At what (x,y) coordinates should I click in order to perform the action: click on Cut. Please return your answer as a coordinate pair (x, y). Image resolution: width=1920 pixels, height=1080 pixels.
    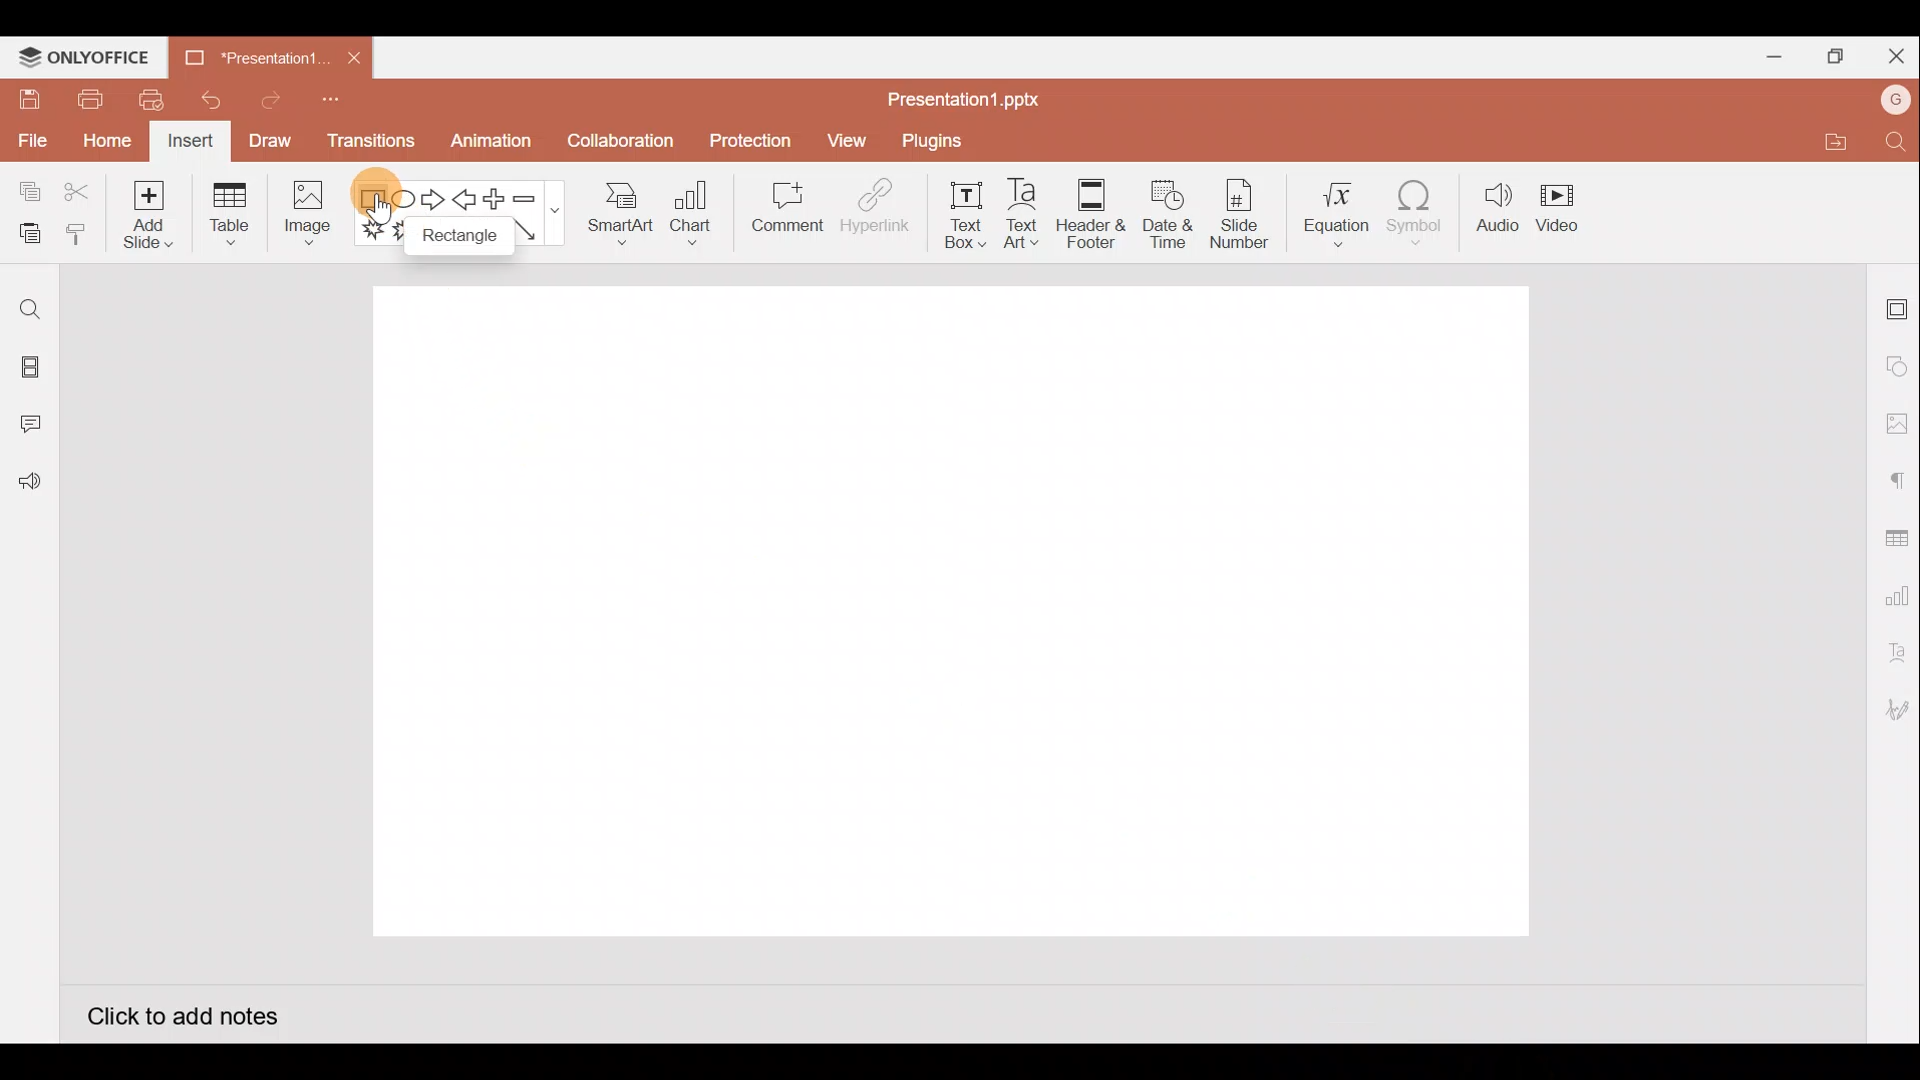
    Looking at the image, I should click on (78, 193).